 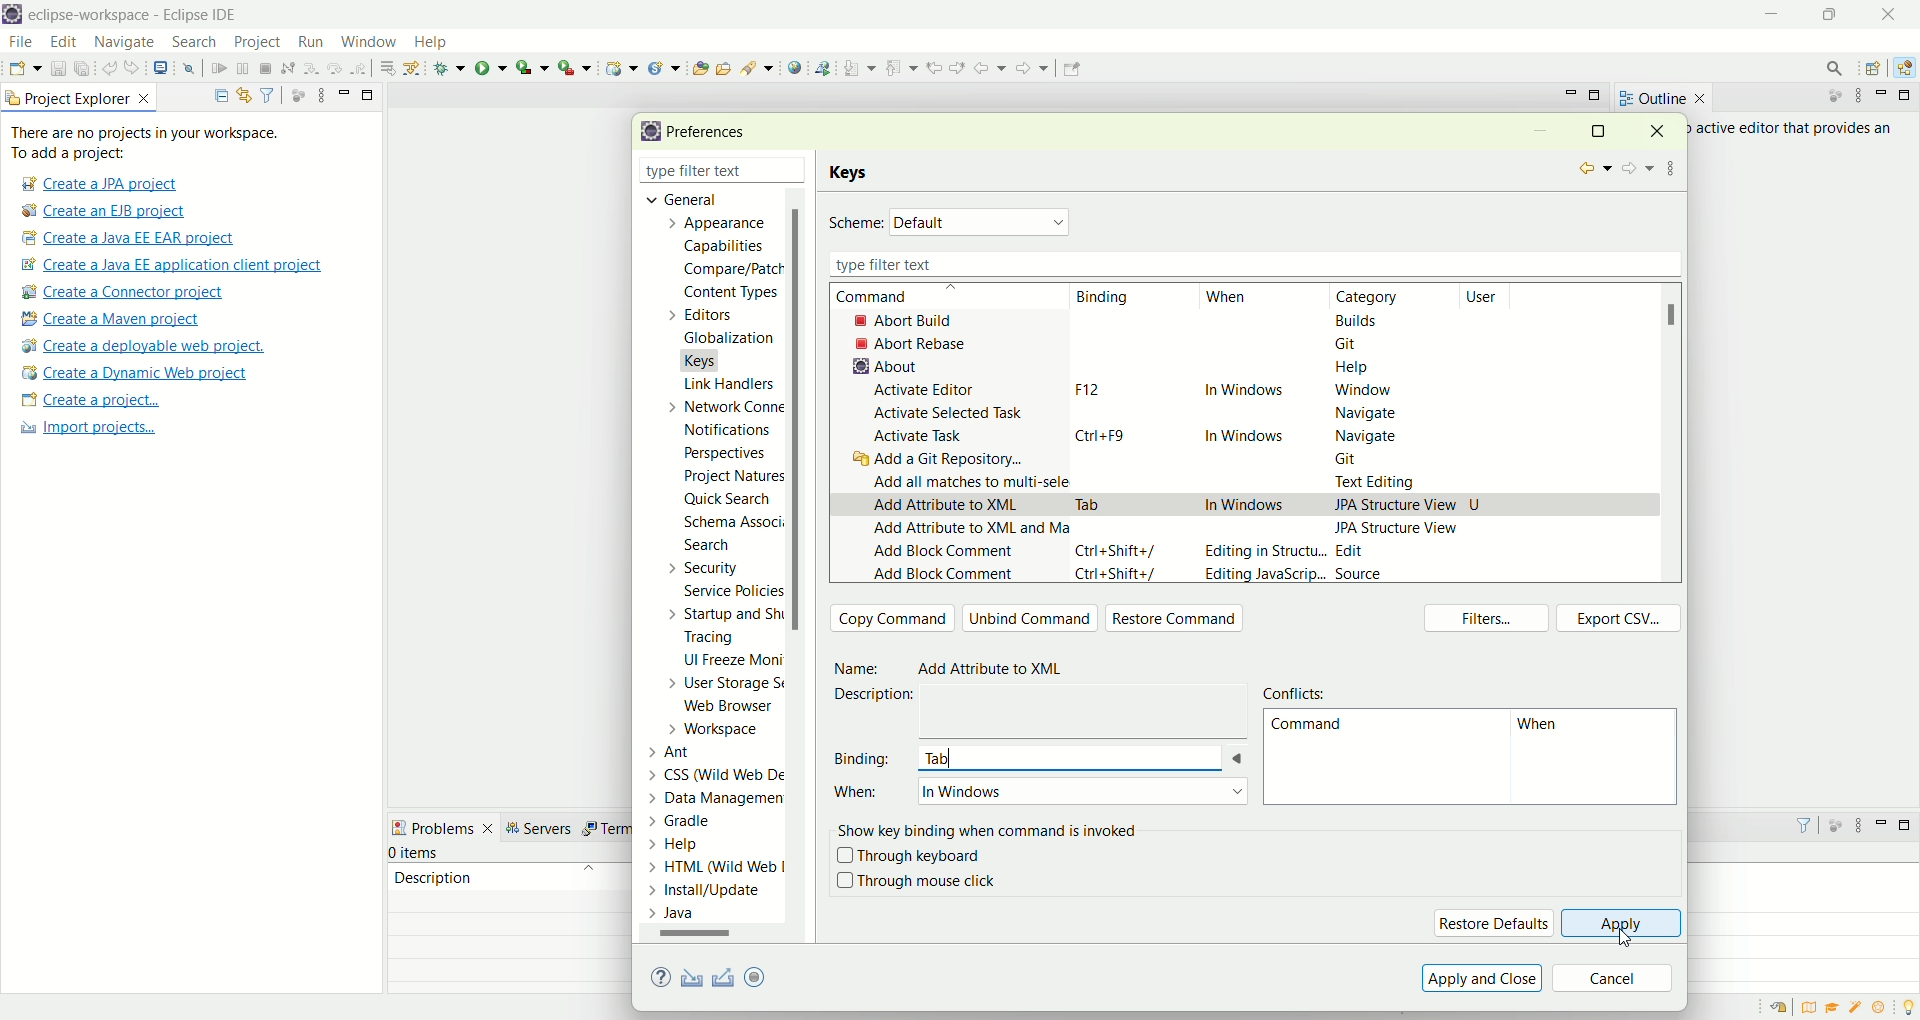 I want to click on maximize, so click(x=1908, y=95).